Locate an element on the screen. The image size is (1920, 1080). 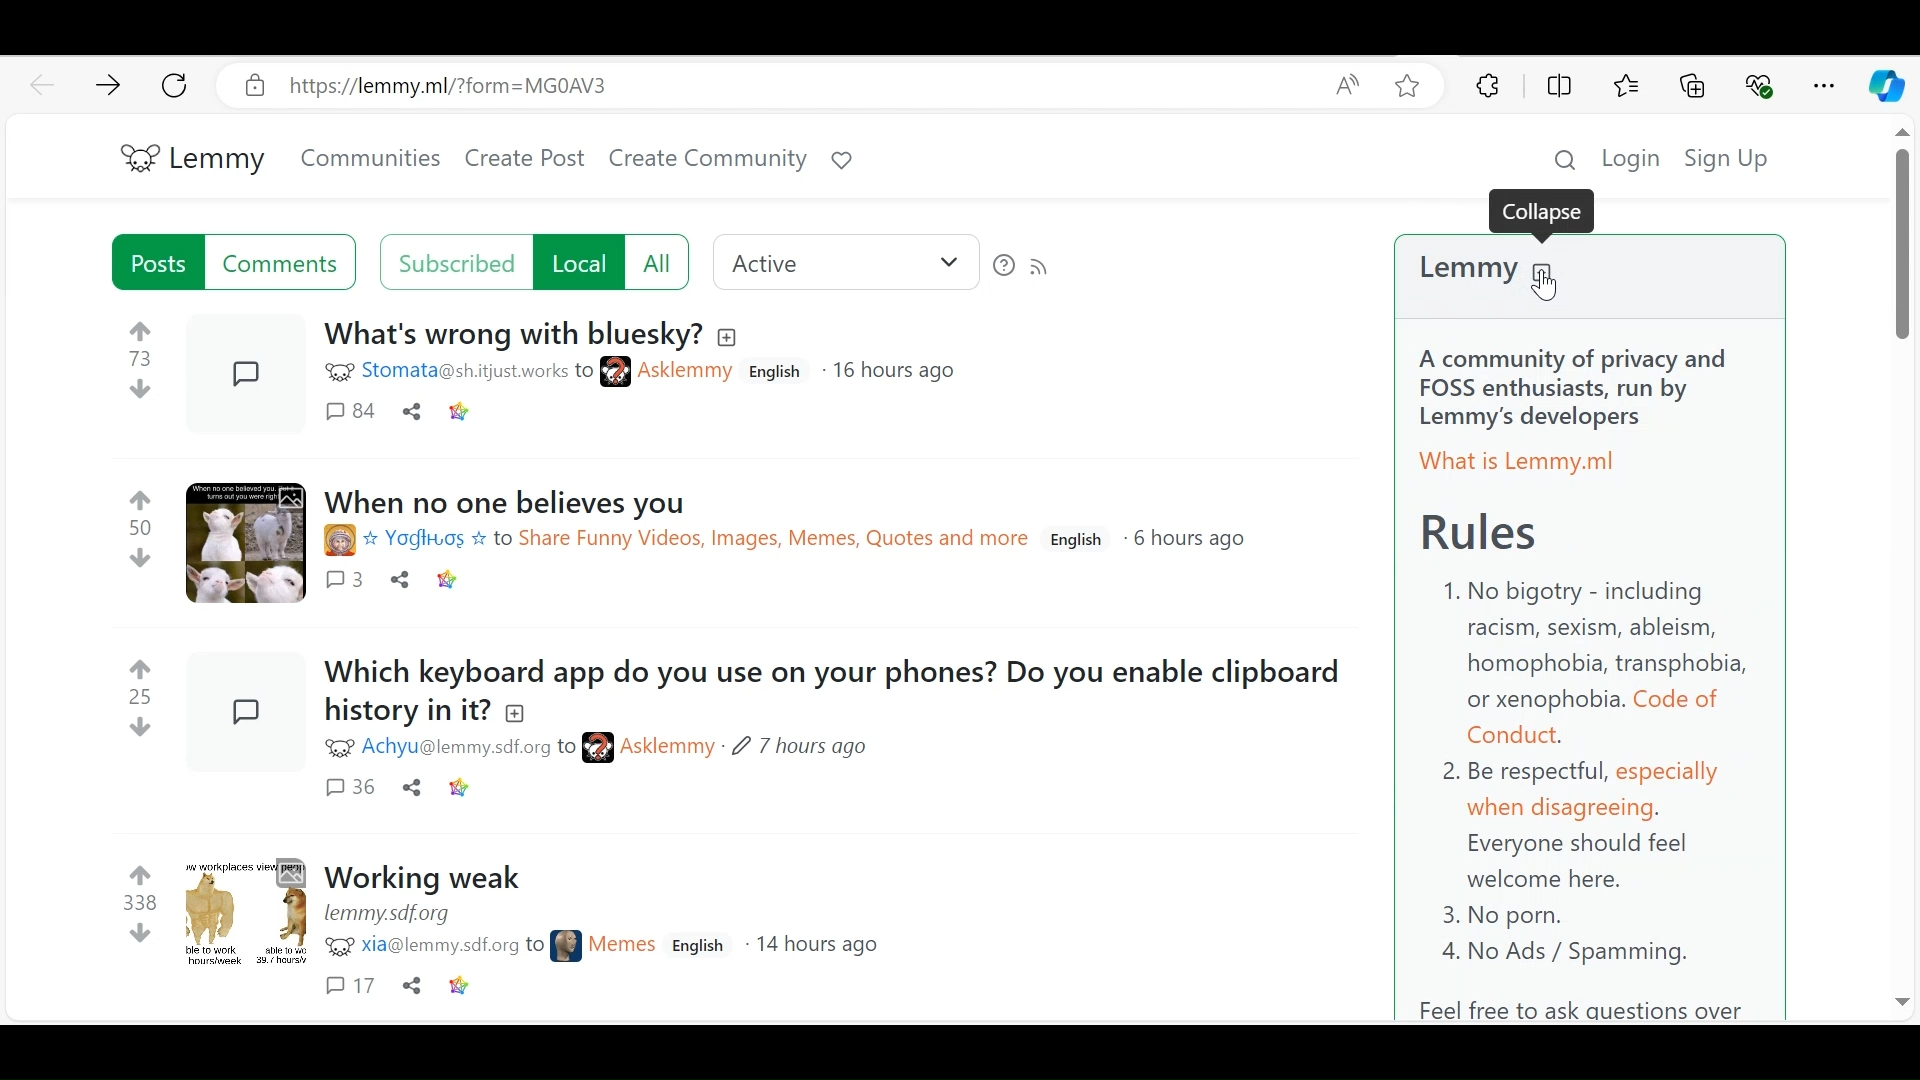
Upvotes is located at coordinates (141, 499).